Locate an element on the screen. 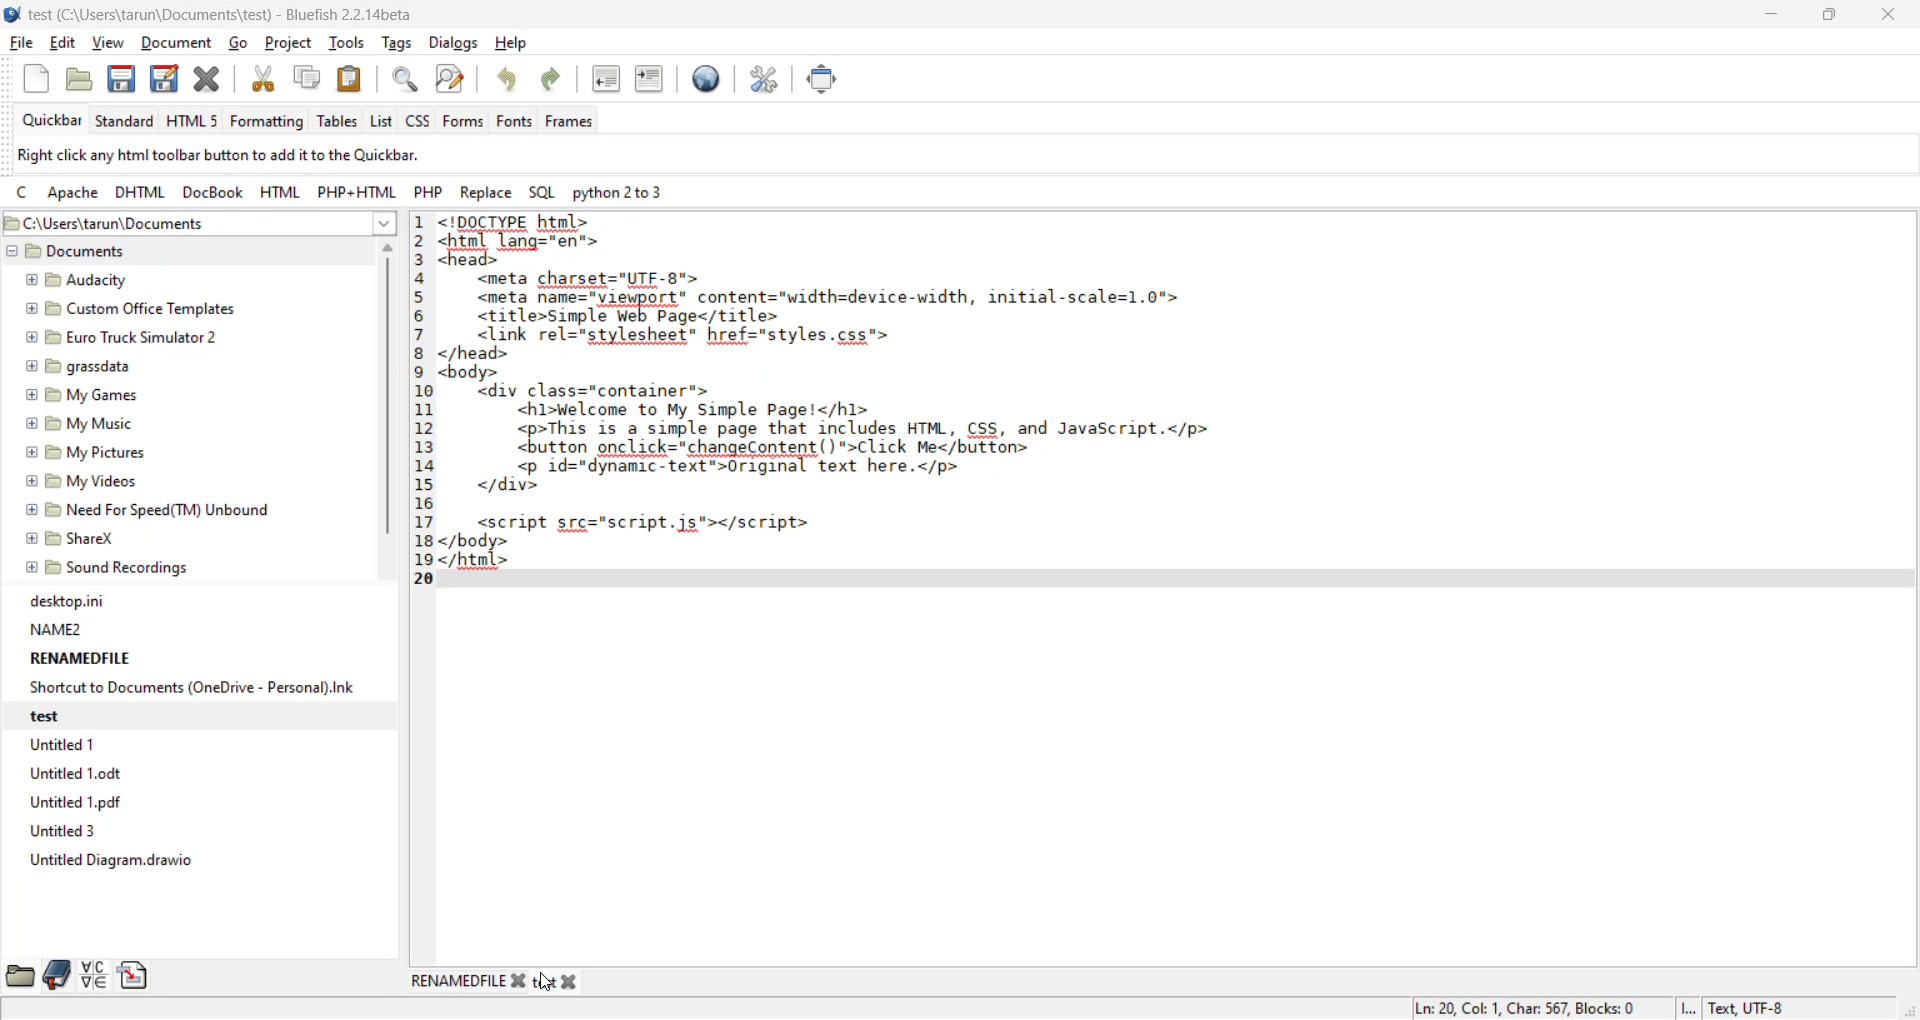 The width and height of the screenshot is (1920, 1020). snippets is located at coordinates (133, 975).